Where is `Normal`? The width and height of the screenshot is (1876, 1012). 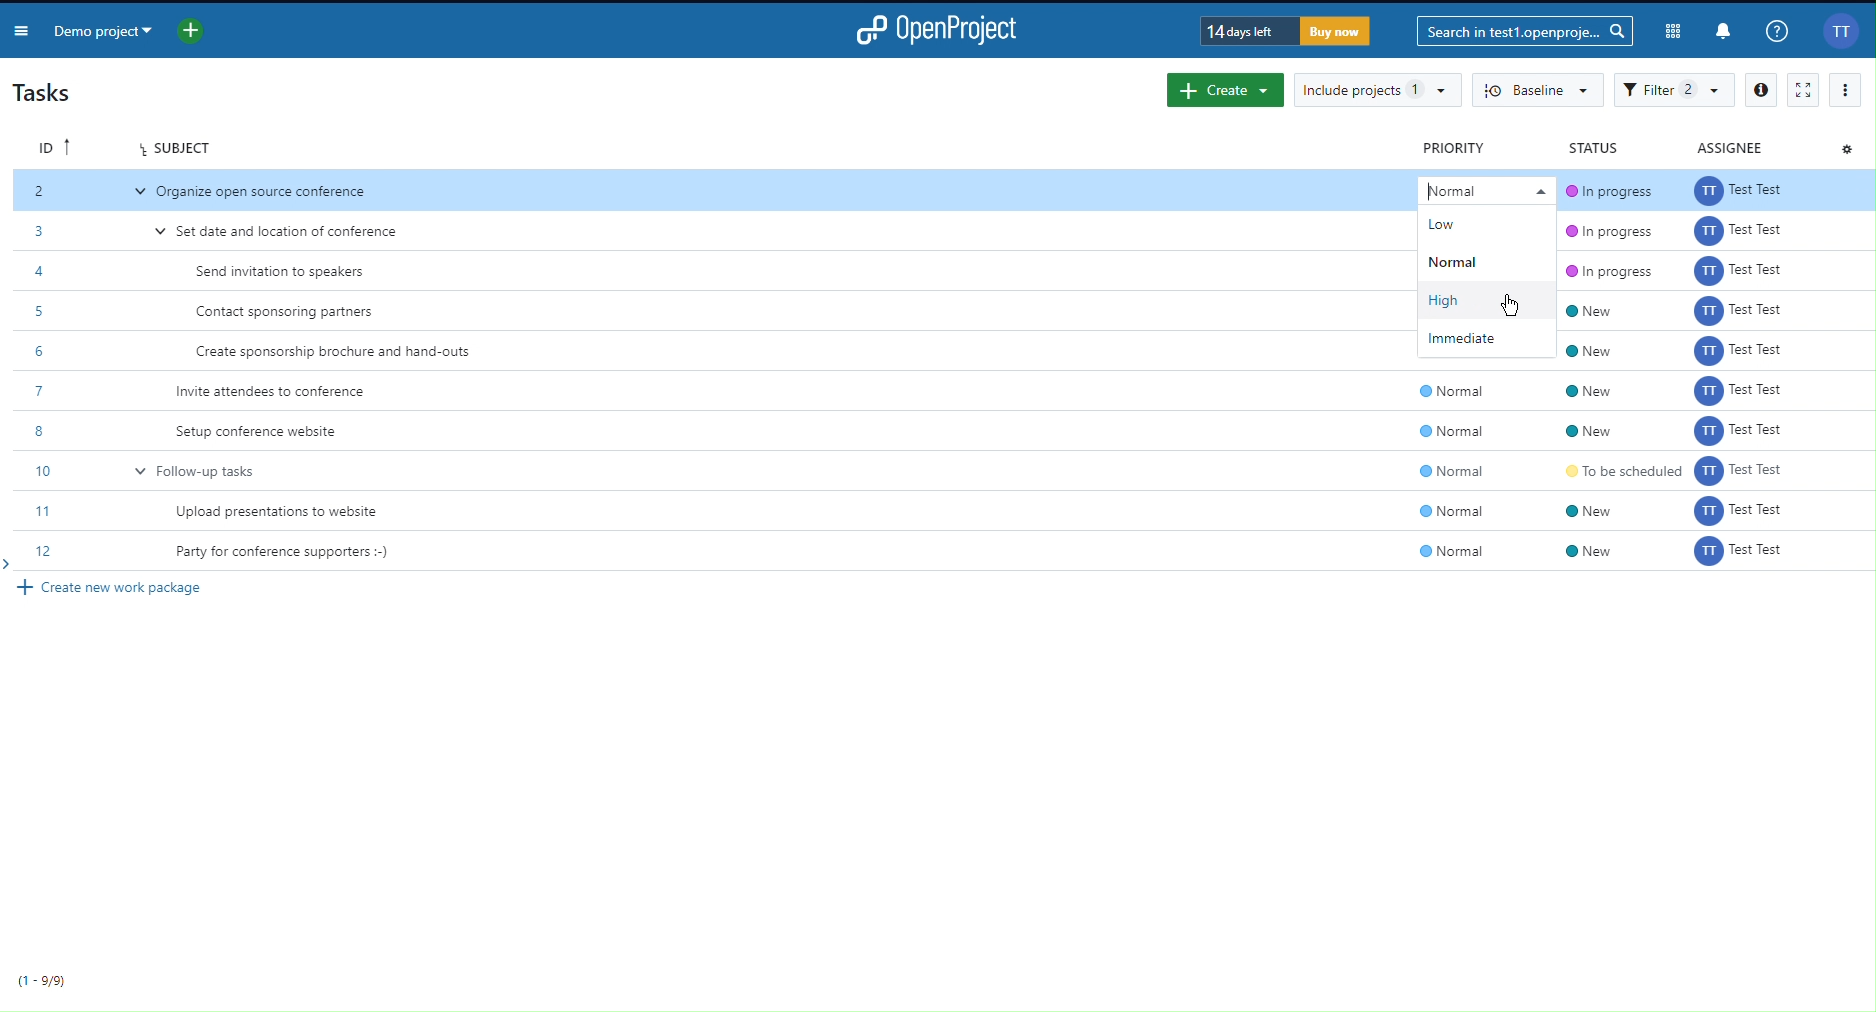 Normal is located at coordinates (1483, 188).